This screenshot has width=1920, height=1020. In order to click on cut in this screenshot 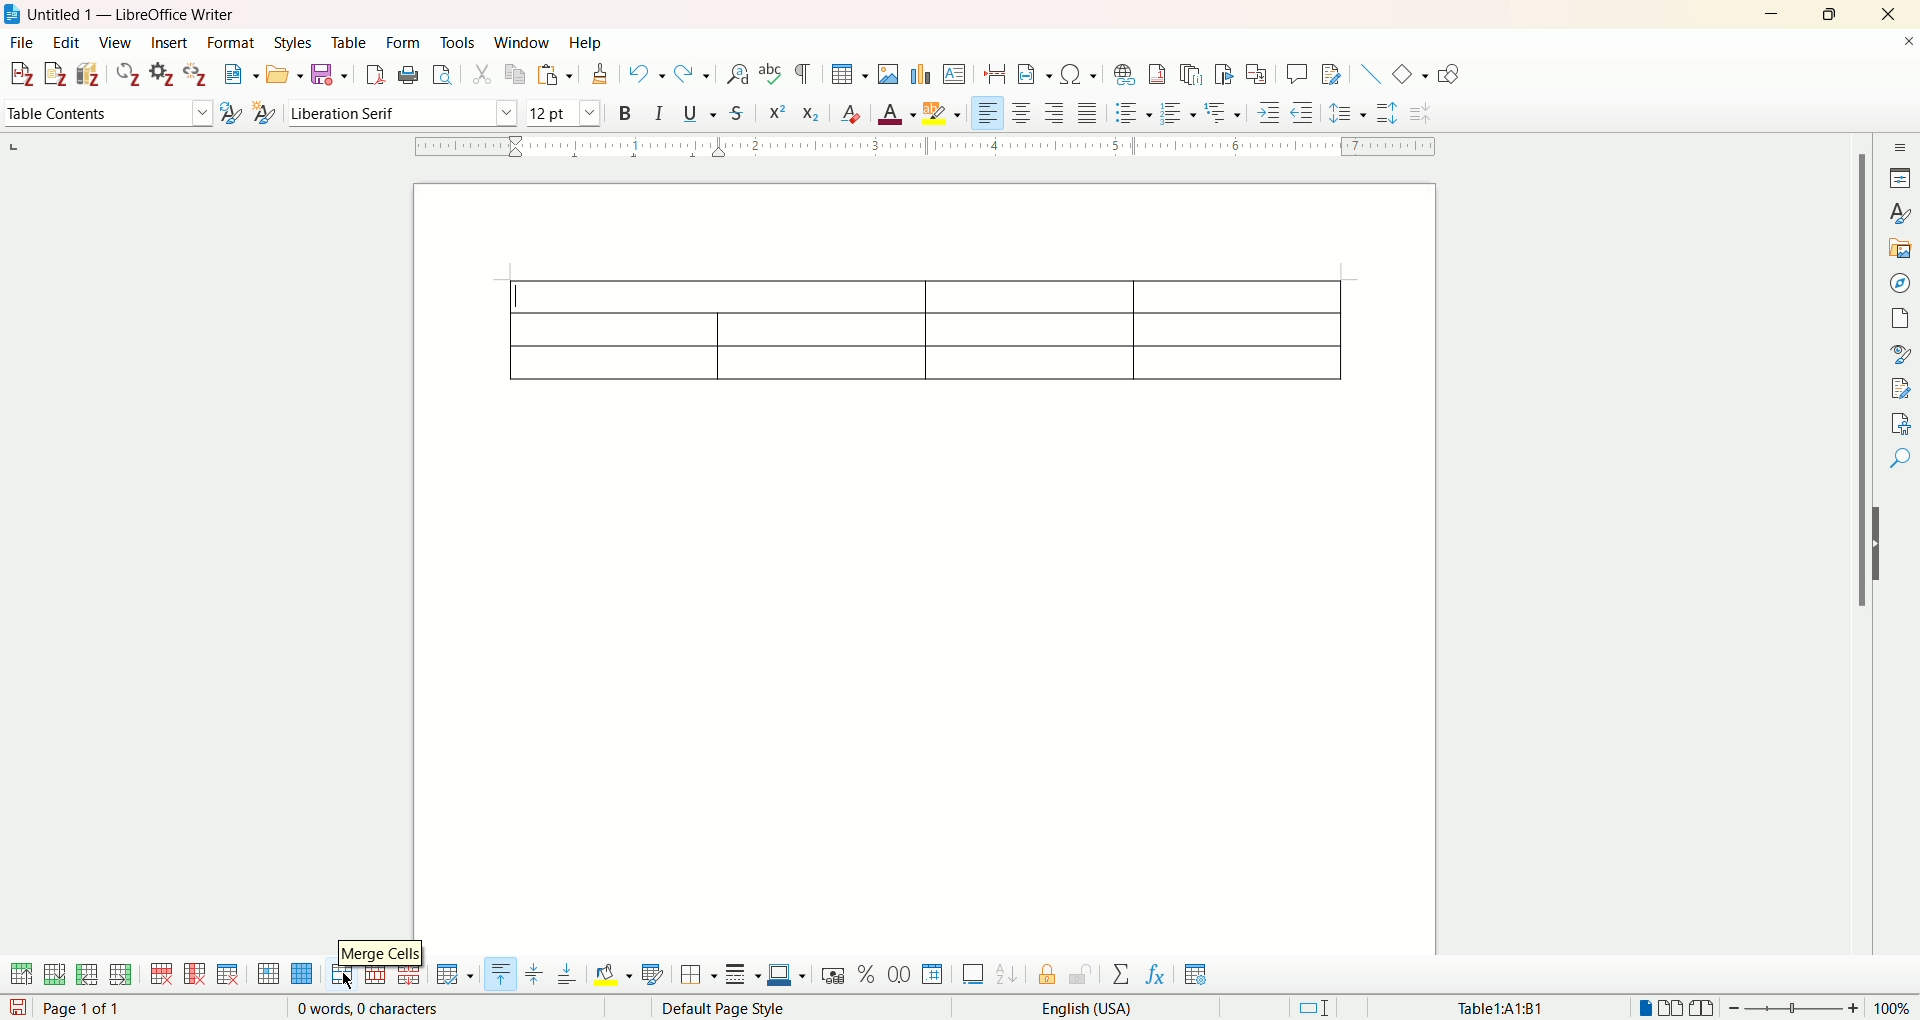, I will do `click(482, 72)`.